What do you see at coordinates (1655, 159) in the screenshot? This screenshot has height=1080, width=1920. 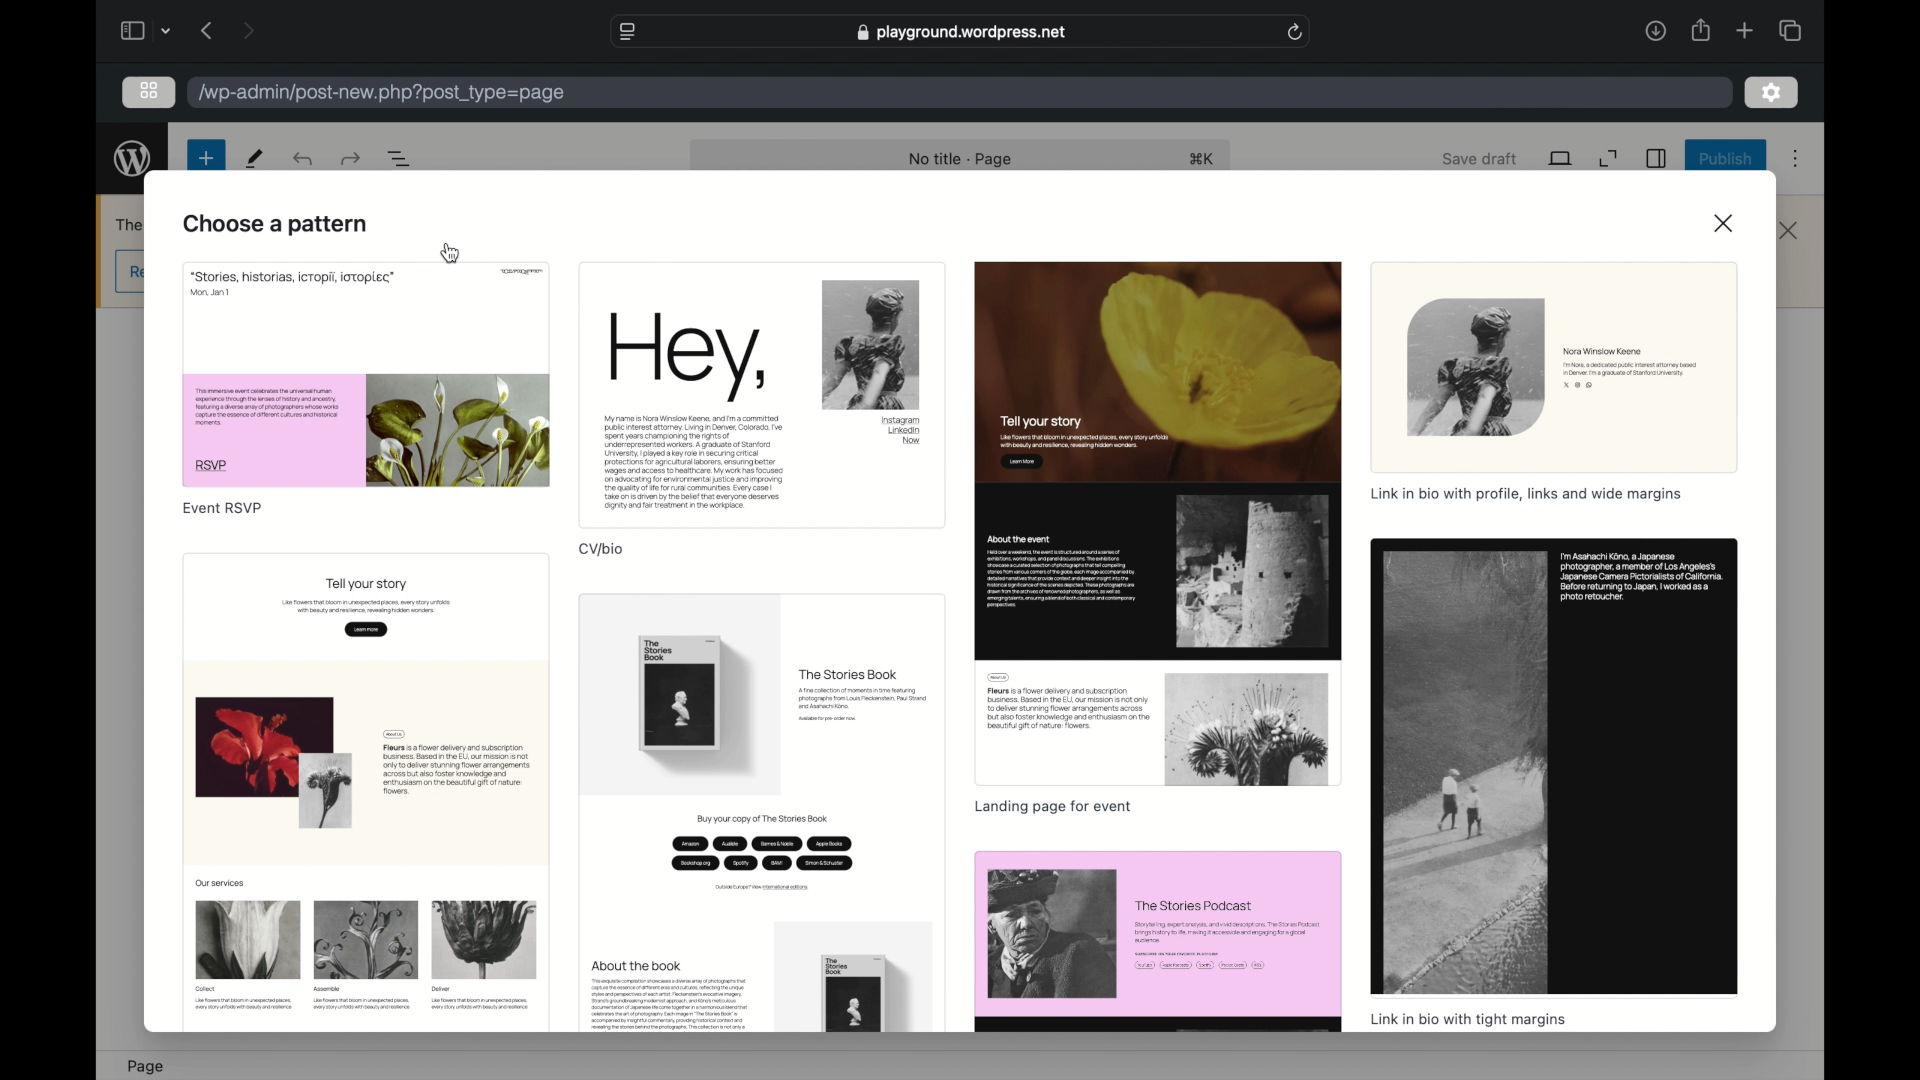 I see `sidebar` at bounding box center [1655, 159].